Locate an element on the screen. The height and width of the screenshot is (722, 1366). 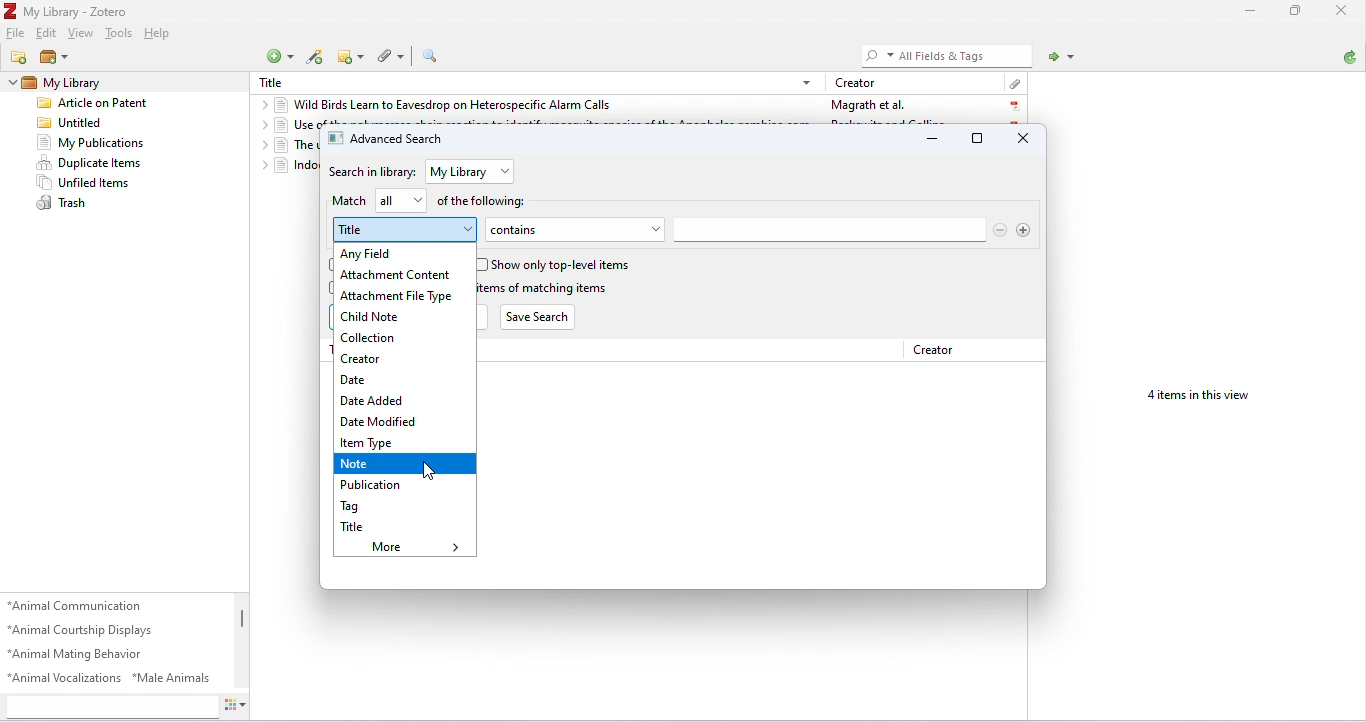
drop-down is located at coordinates (262, 126).